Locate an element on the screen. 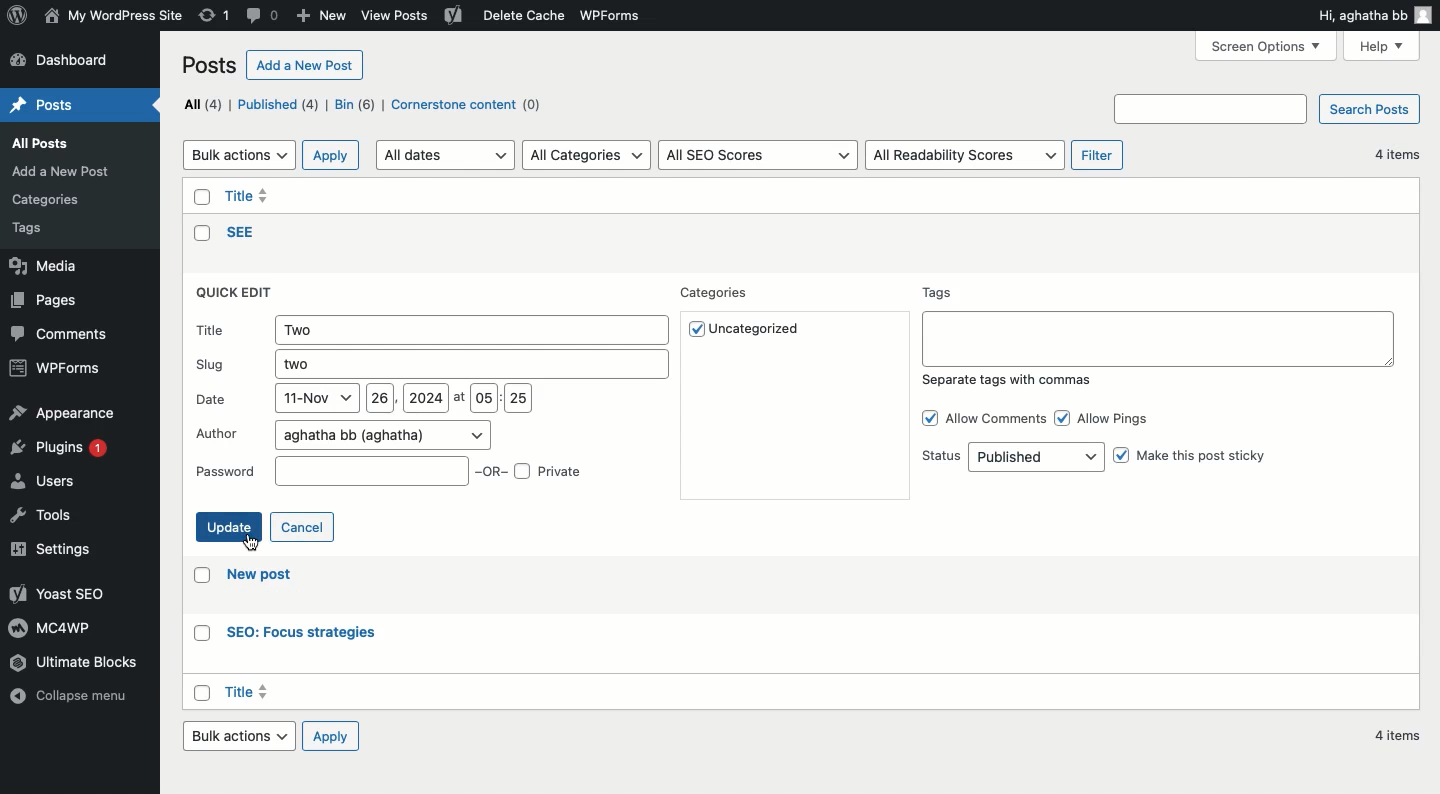  Bulk actions is located at coordinates (243, 739).